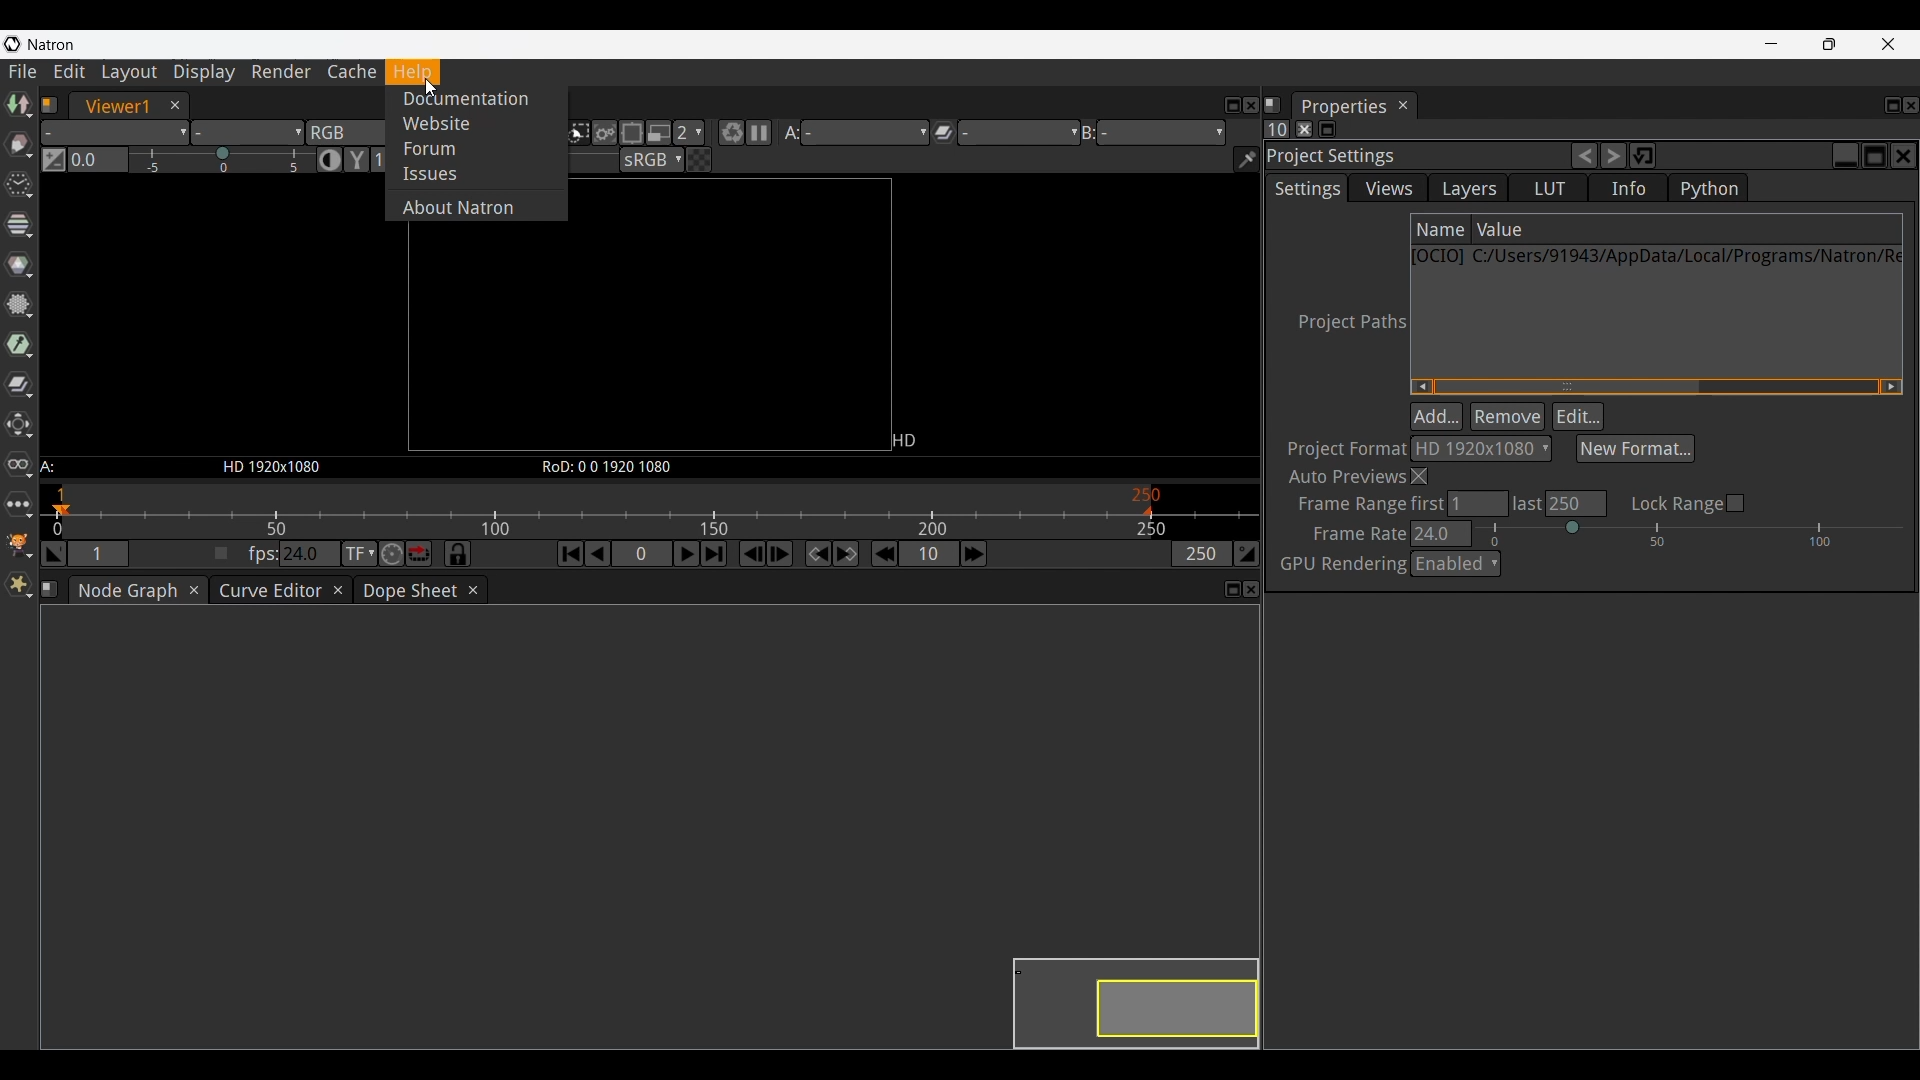 Image resolution: width=1920 pixels, height=1080 pixels. Describe the element at coordinates (687, 553) in the screenshot. I see `Play forward` at that location.